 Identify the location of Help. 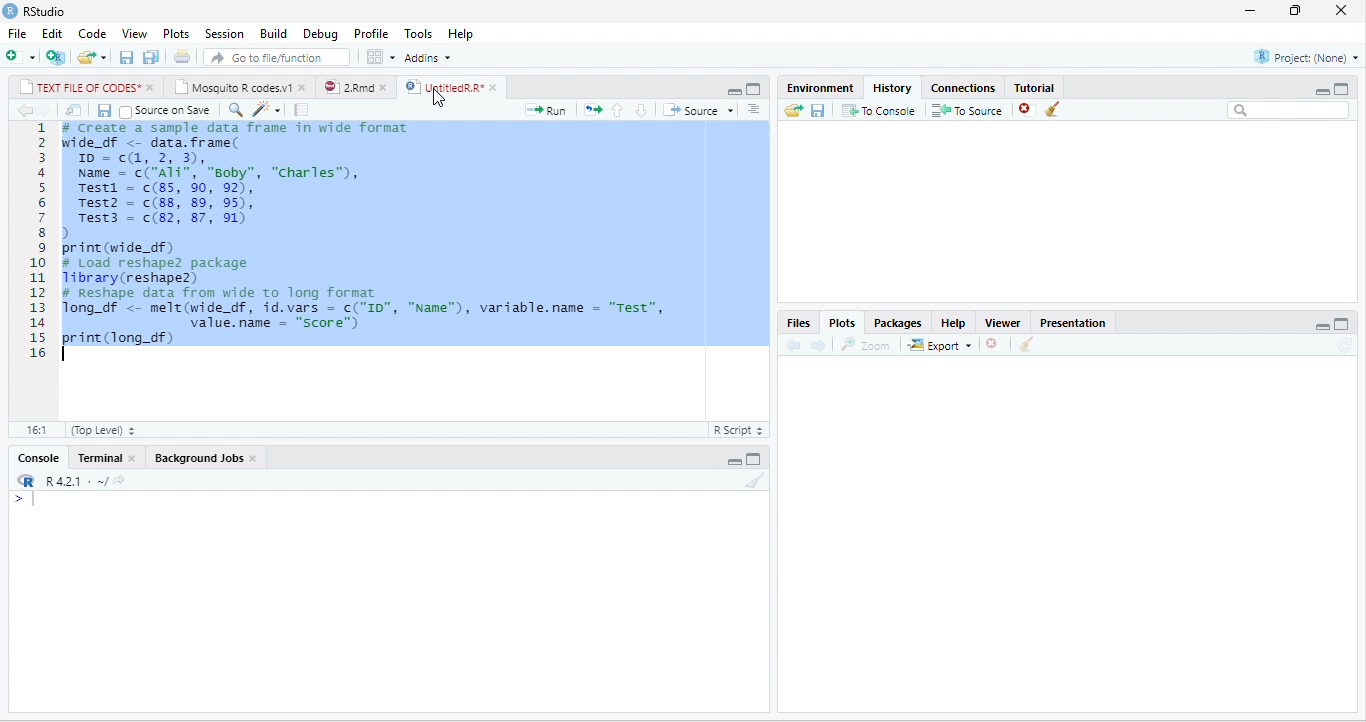
(954, 323).